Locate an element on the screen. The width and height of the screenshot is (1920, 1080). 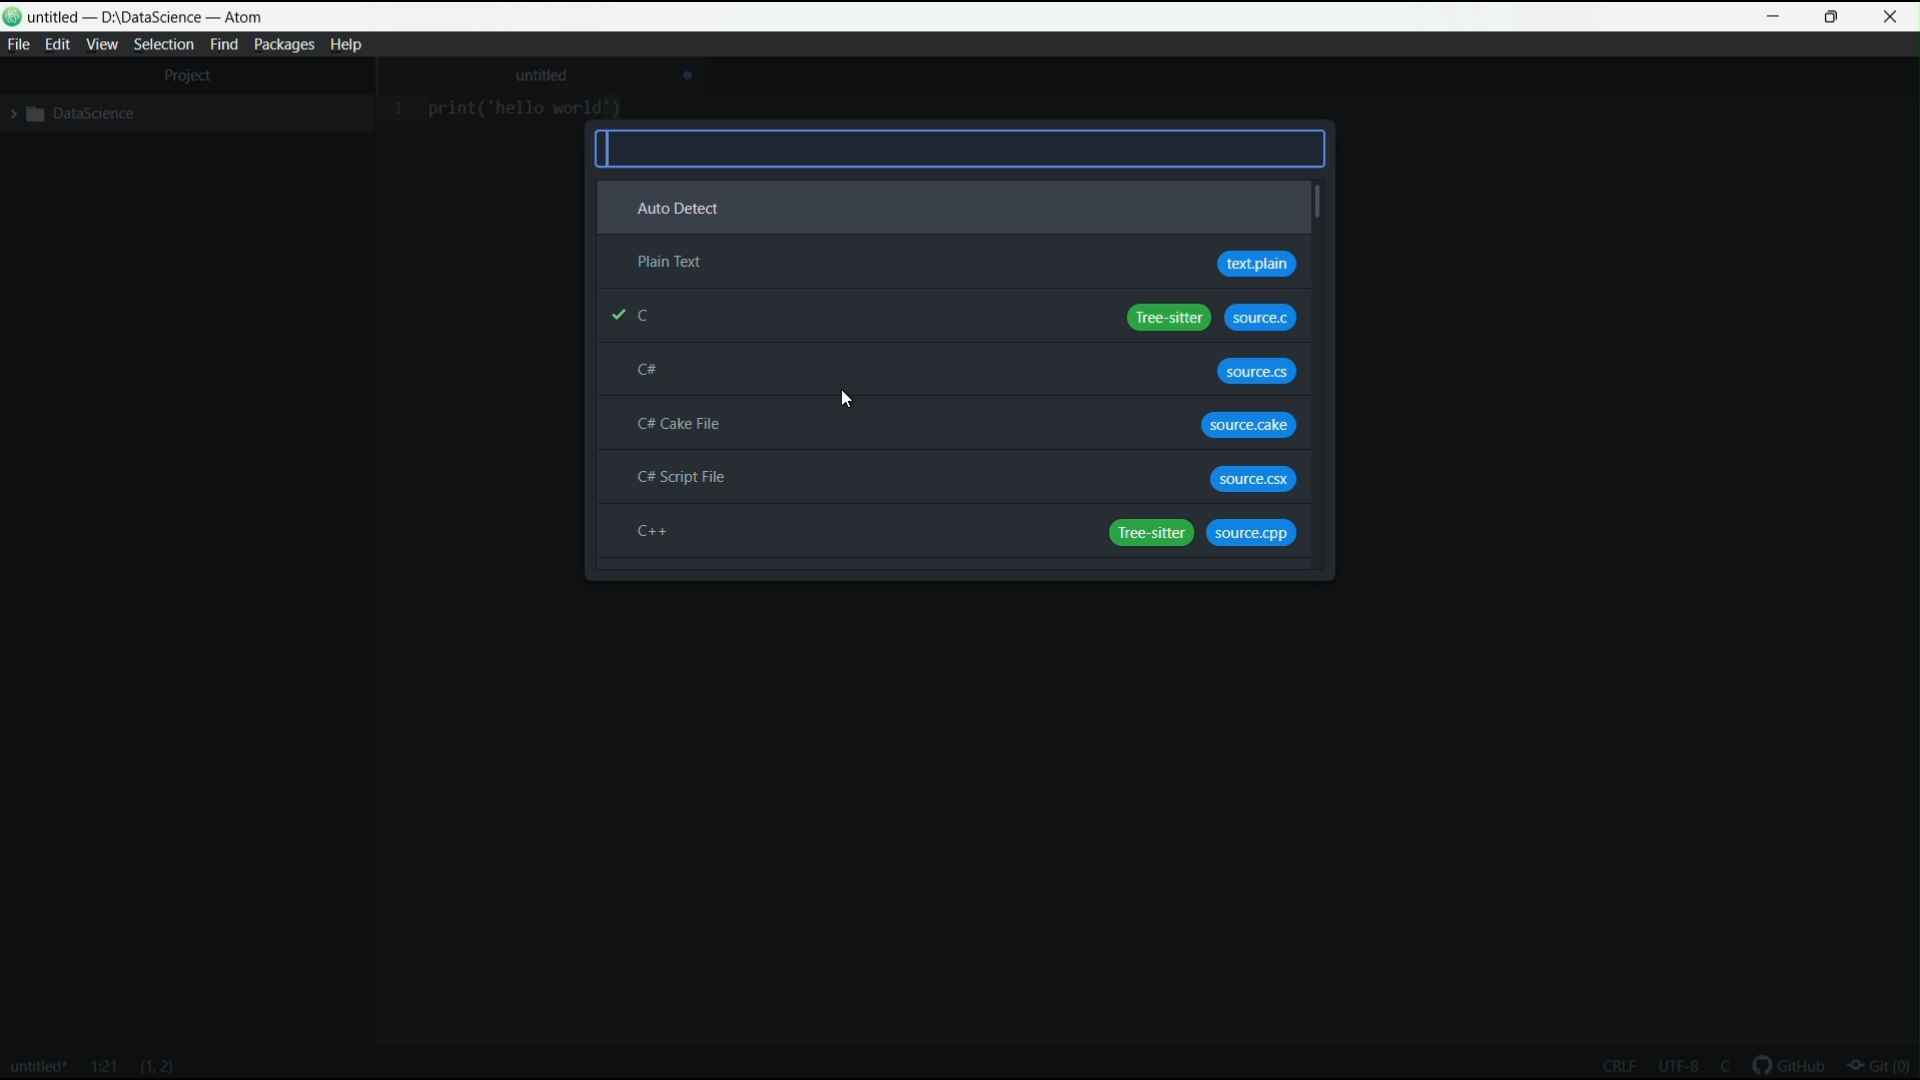
line and characters is located at coordinates (158, 1068).